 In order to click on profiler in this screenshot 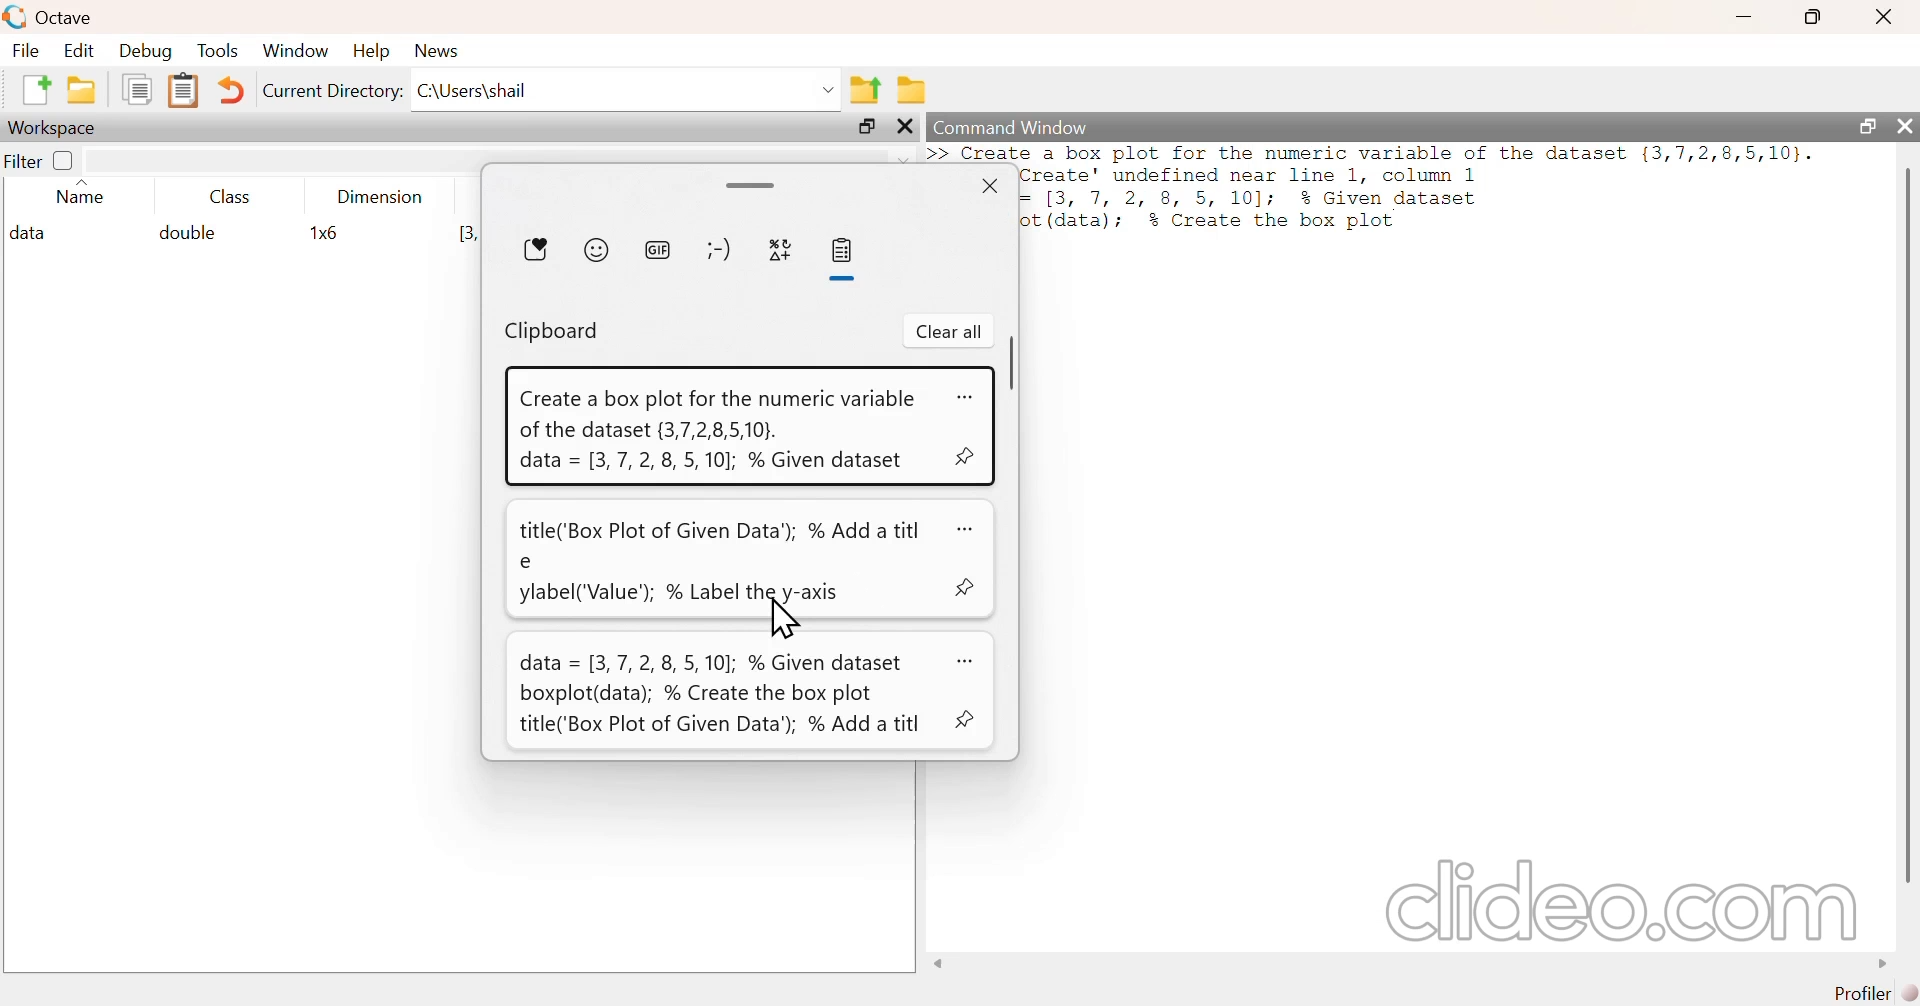, I will do `click(1880, 993)`.